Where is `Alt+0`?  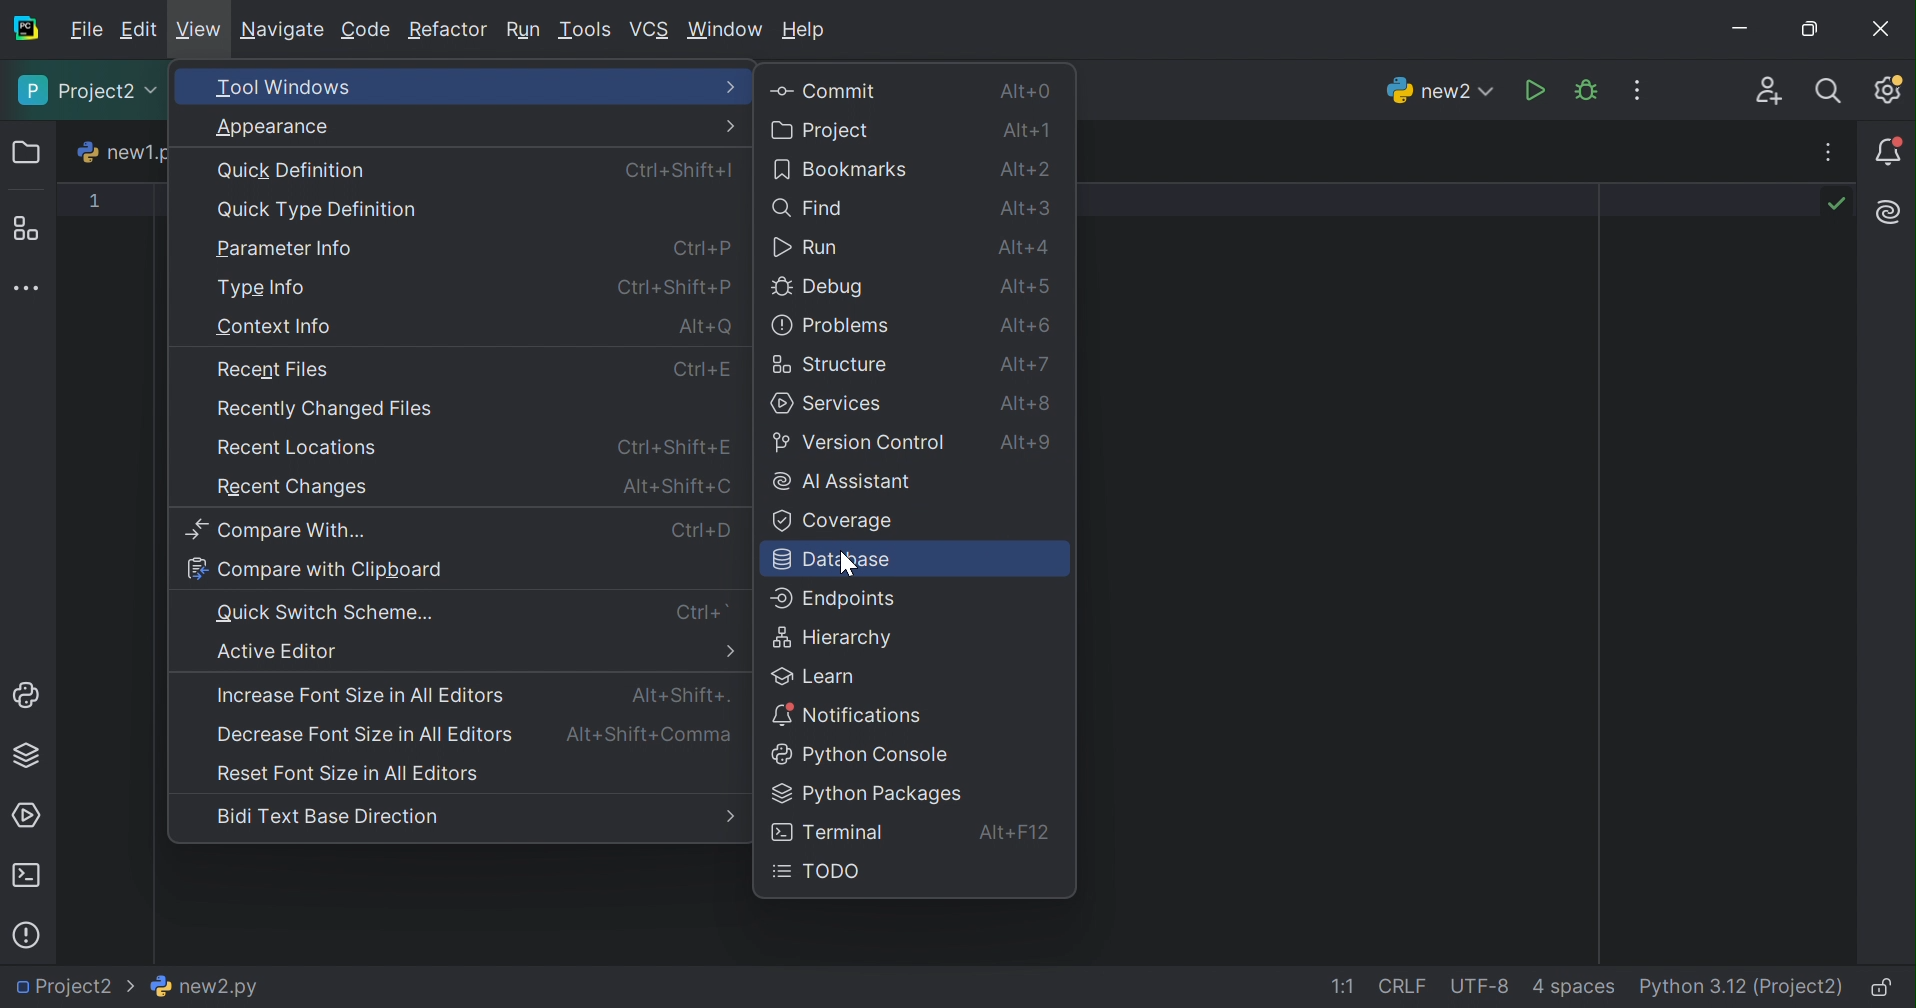 Alt+0 is located at coordinates (1024, 91).